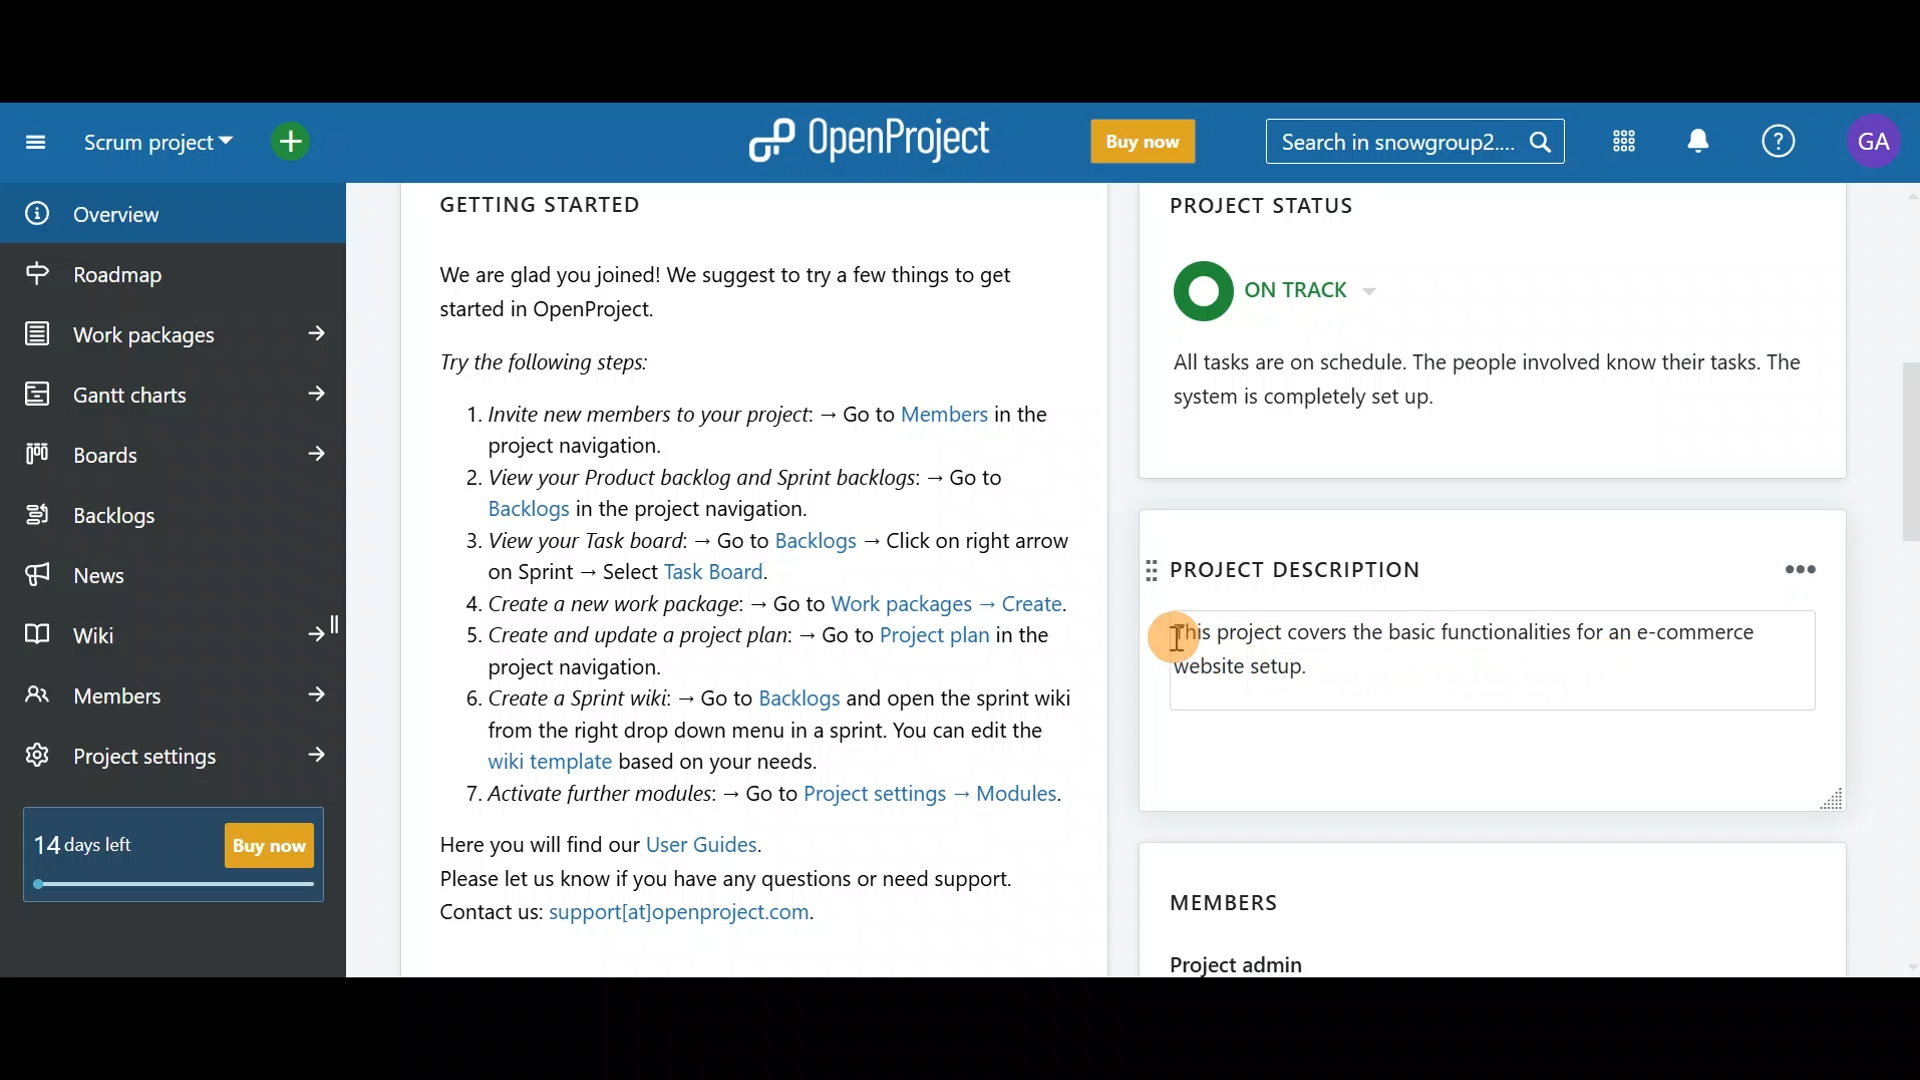 The width and height of the screenshot is (1920, 1080). What do you see at coordinates (1499, 903) in the screenshot?
I see `Members` at bounding box center [1499, 903].